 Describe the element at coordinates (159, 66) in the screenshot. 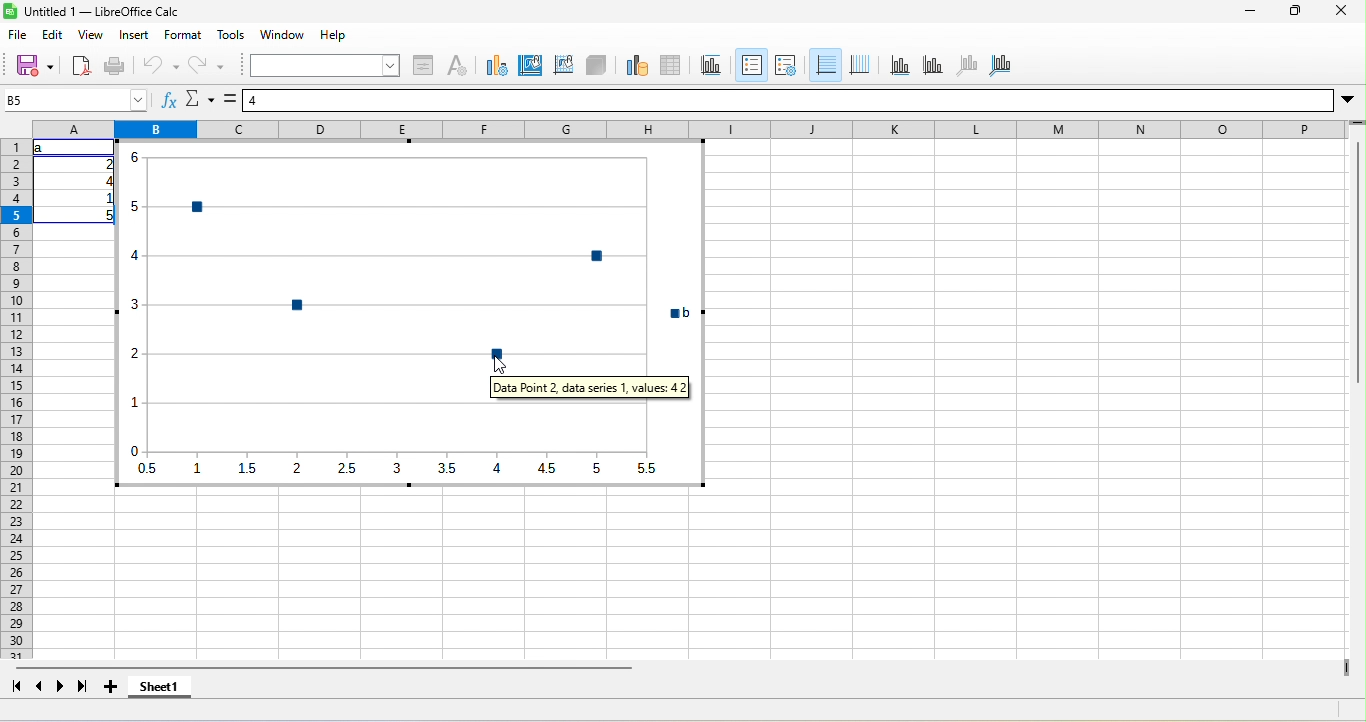

I see `undo` at that location.